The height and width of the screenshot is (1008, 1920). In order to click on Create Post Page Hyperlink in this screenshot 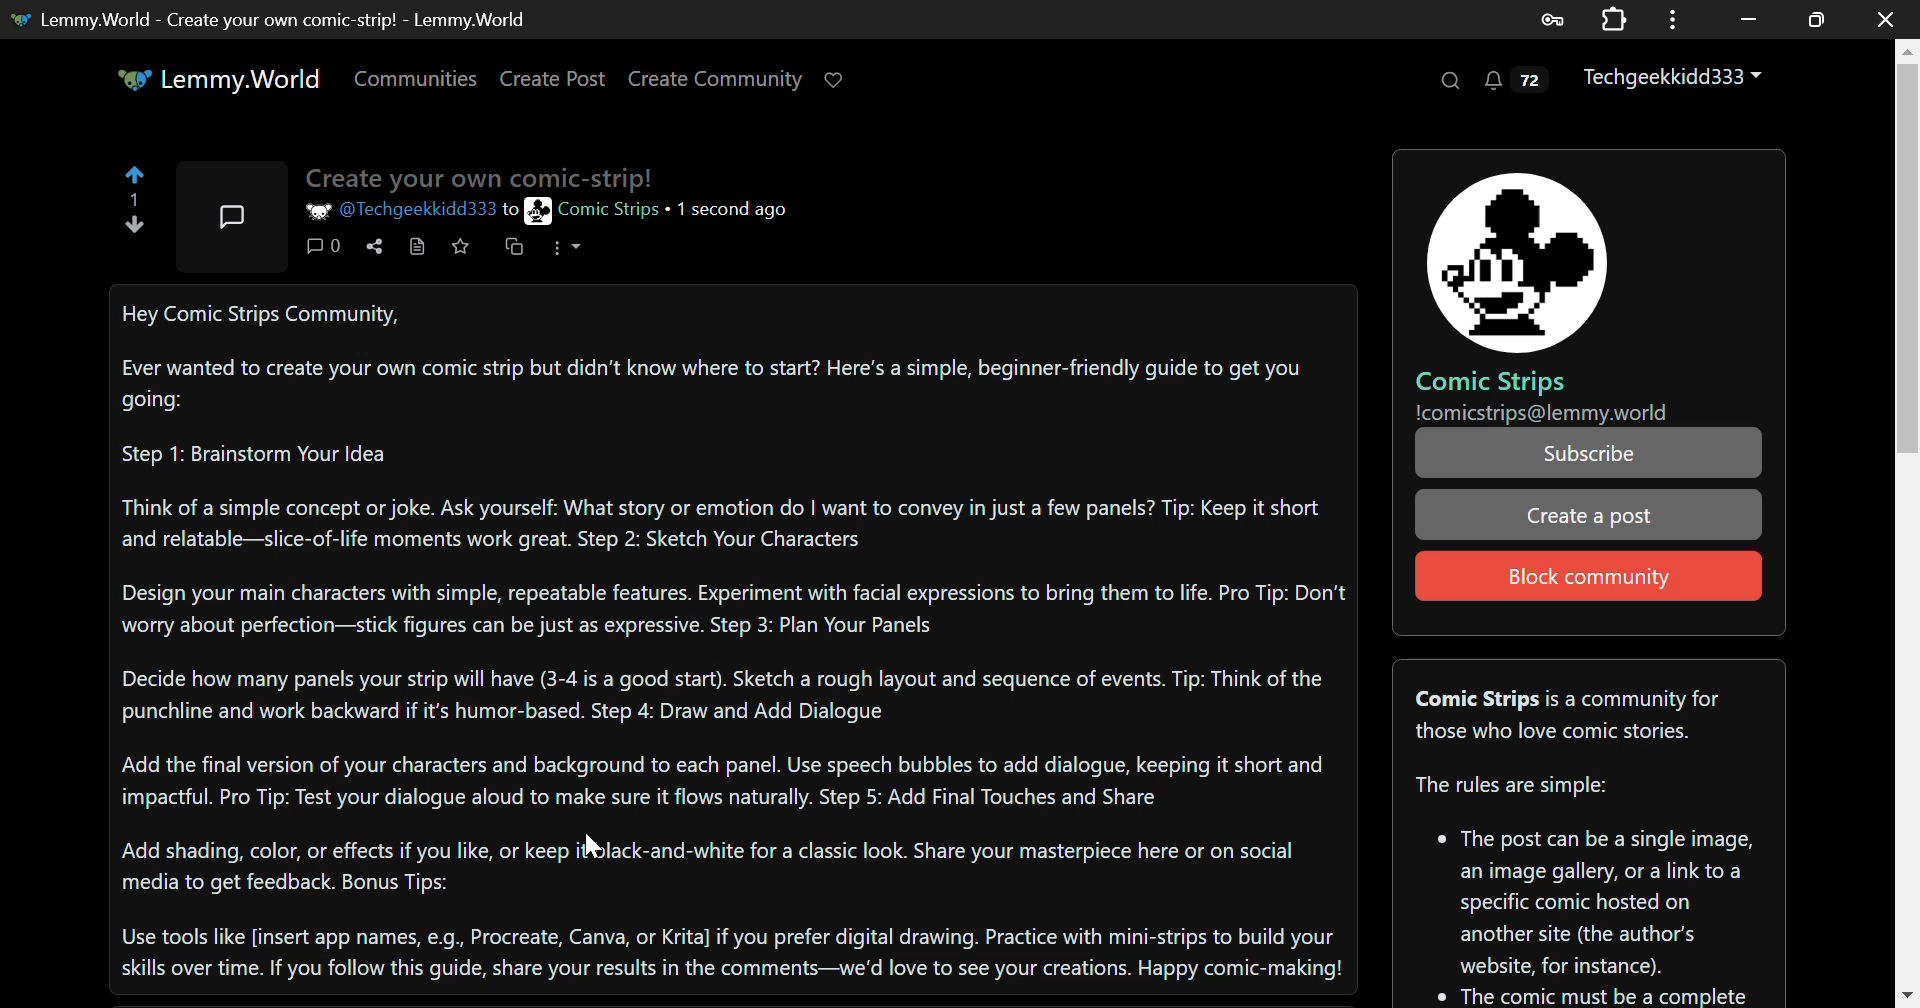, I will do `click(557, 78)`.